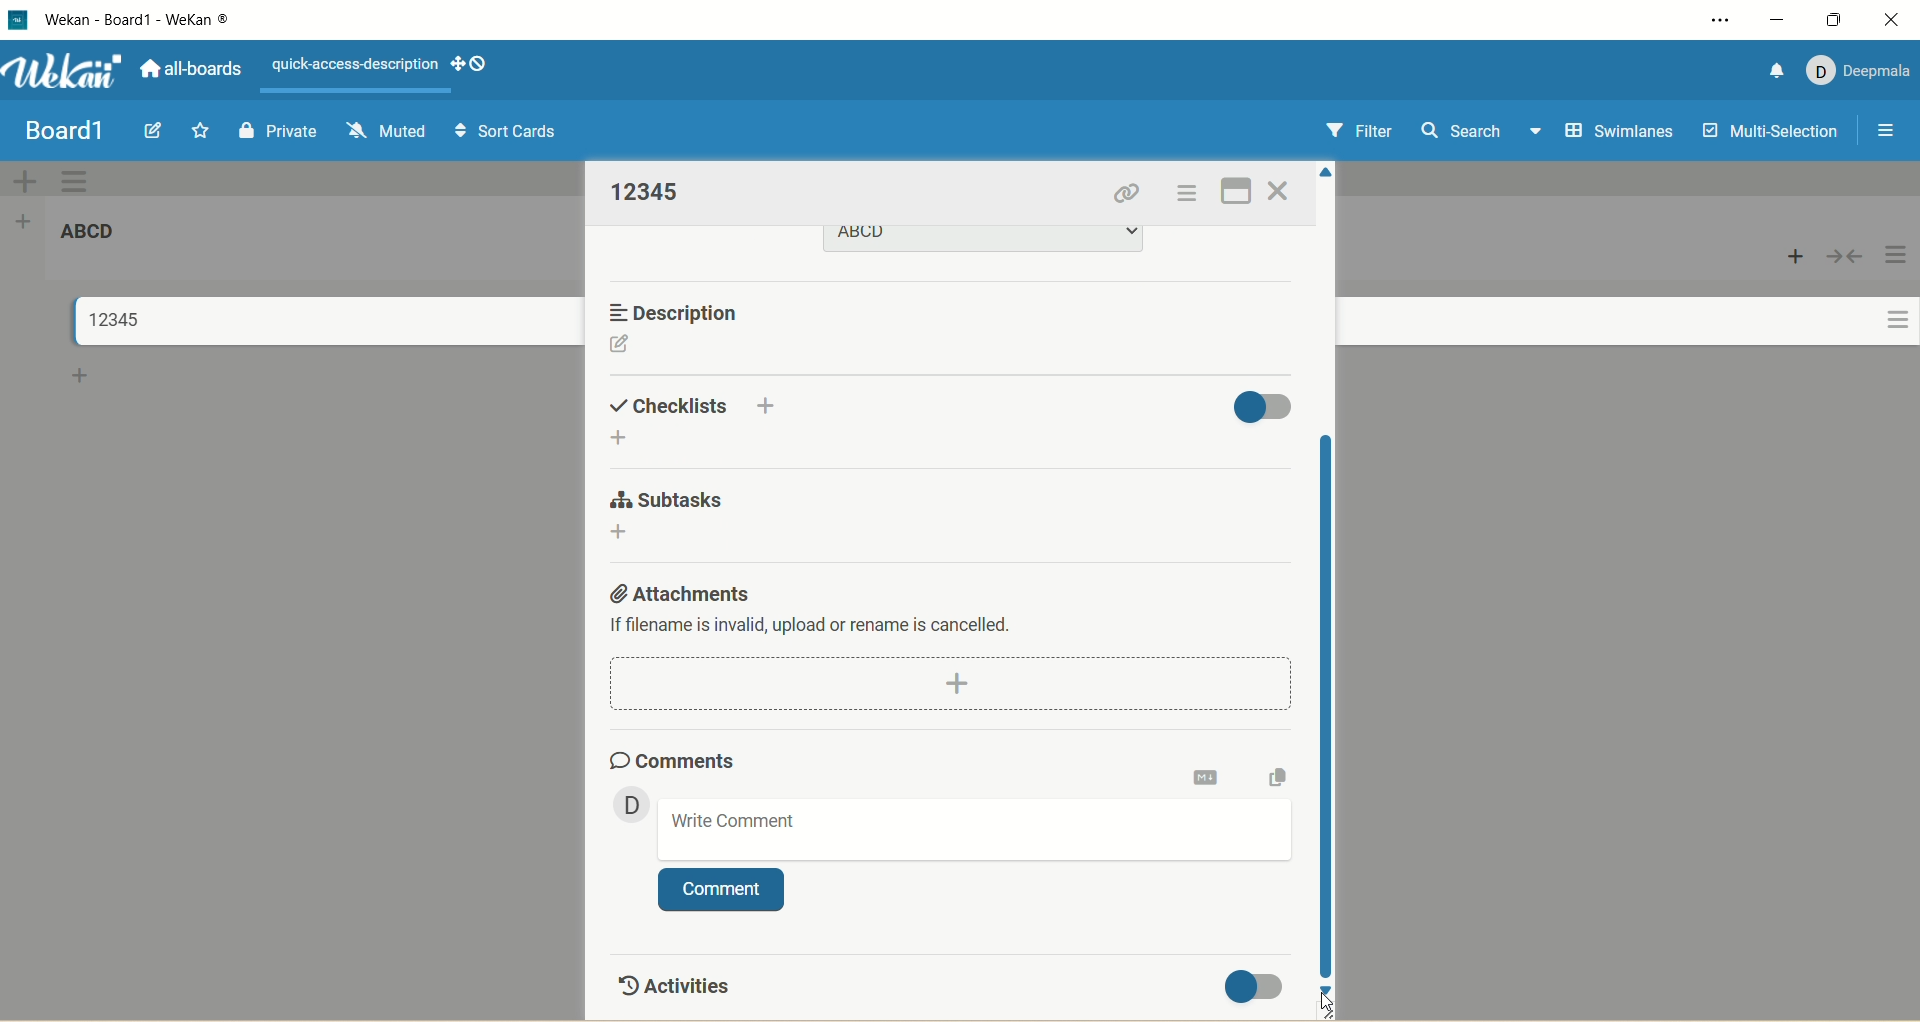  Describe the element at coordinates (382, 128) in the screenshot. I see `muted` at that location.